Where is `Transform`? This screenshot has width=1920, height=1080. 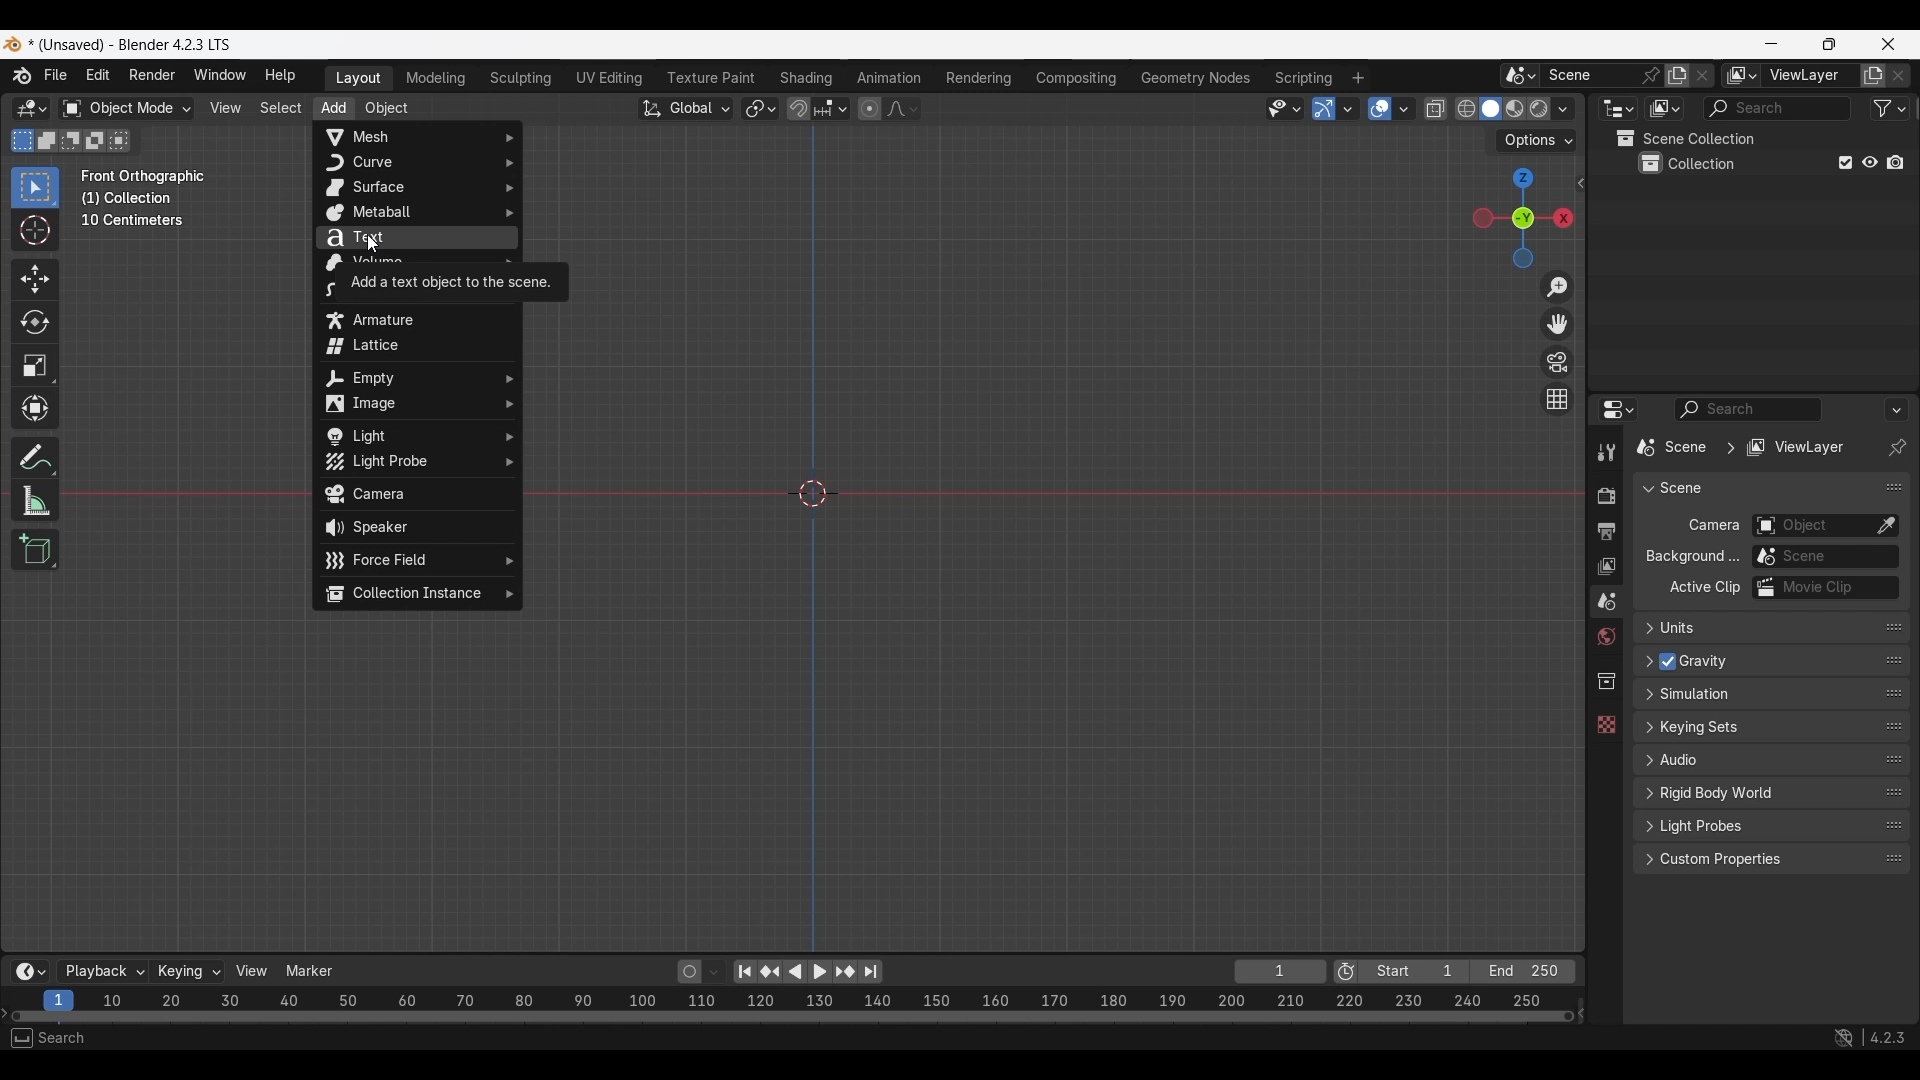
Transform is located at coordinates (34, 410).